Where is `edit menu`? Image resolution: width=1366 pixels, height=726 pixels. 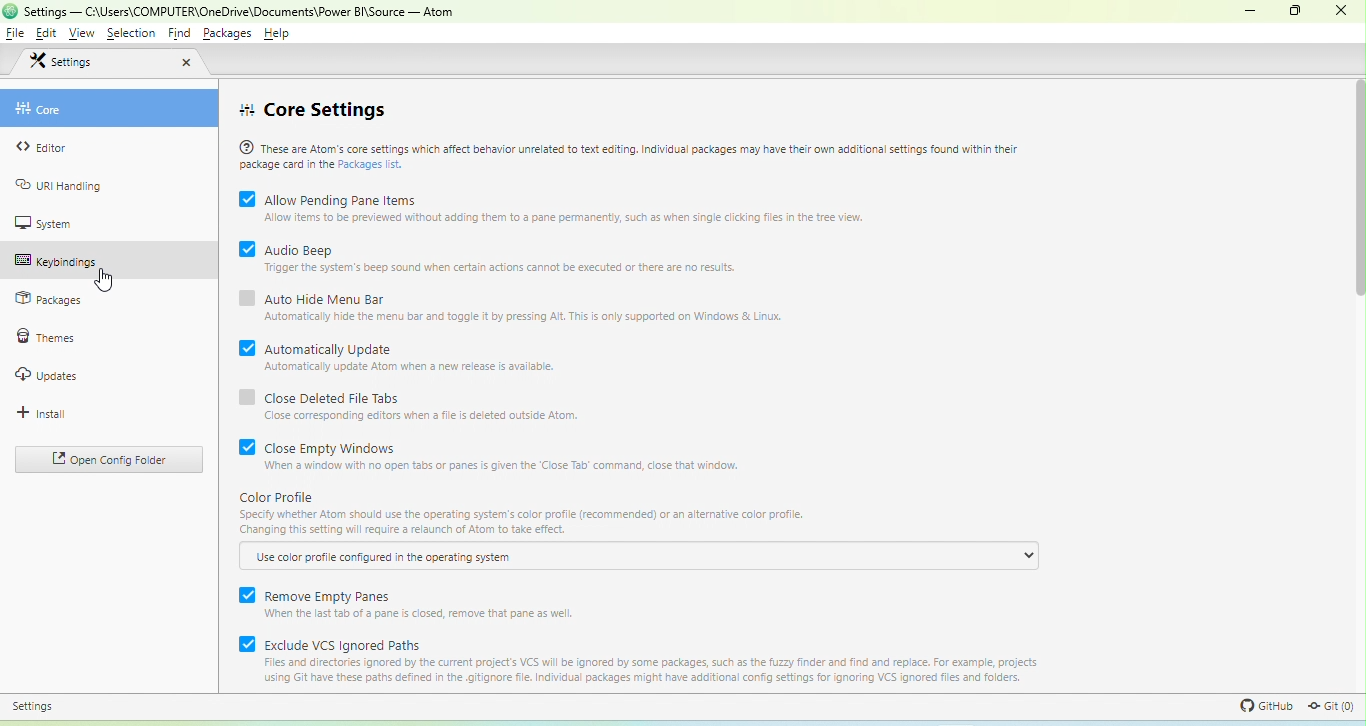
edit menu is located at coordinates (46, 33).